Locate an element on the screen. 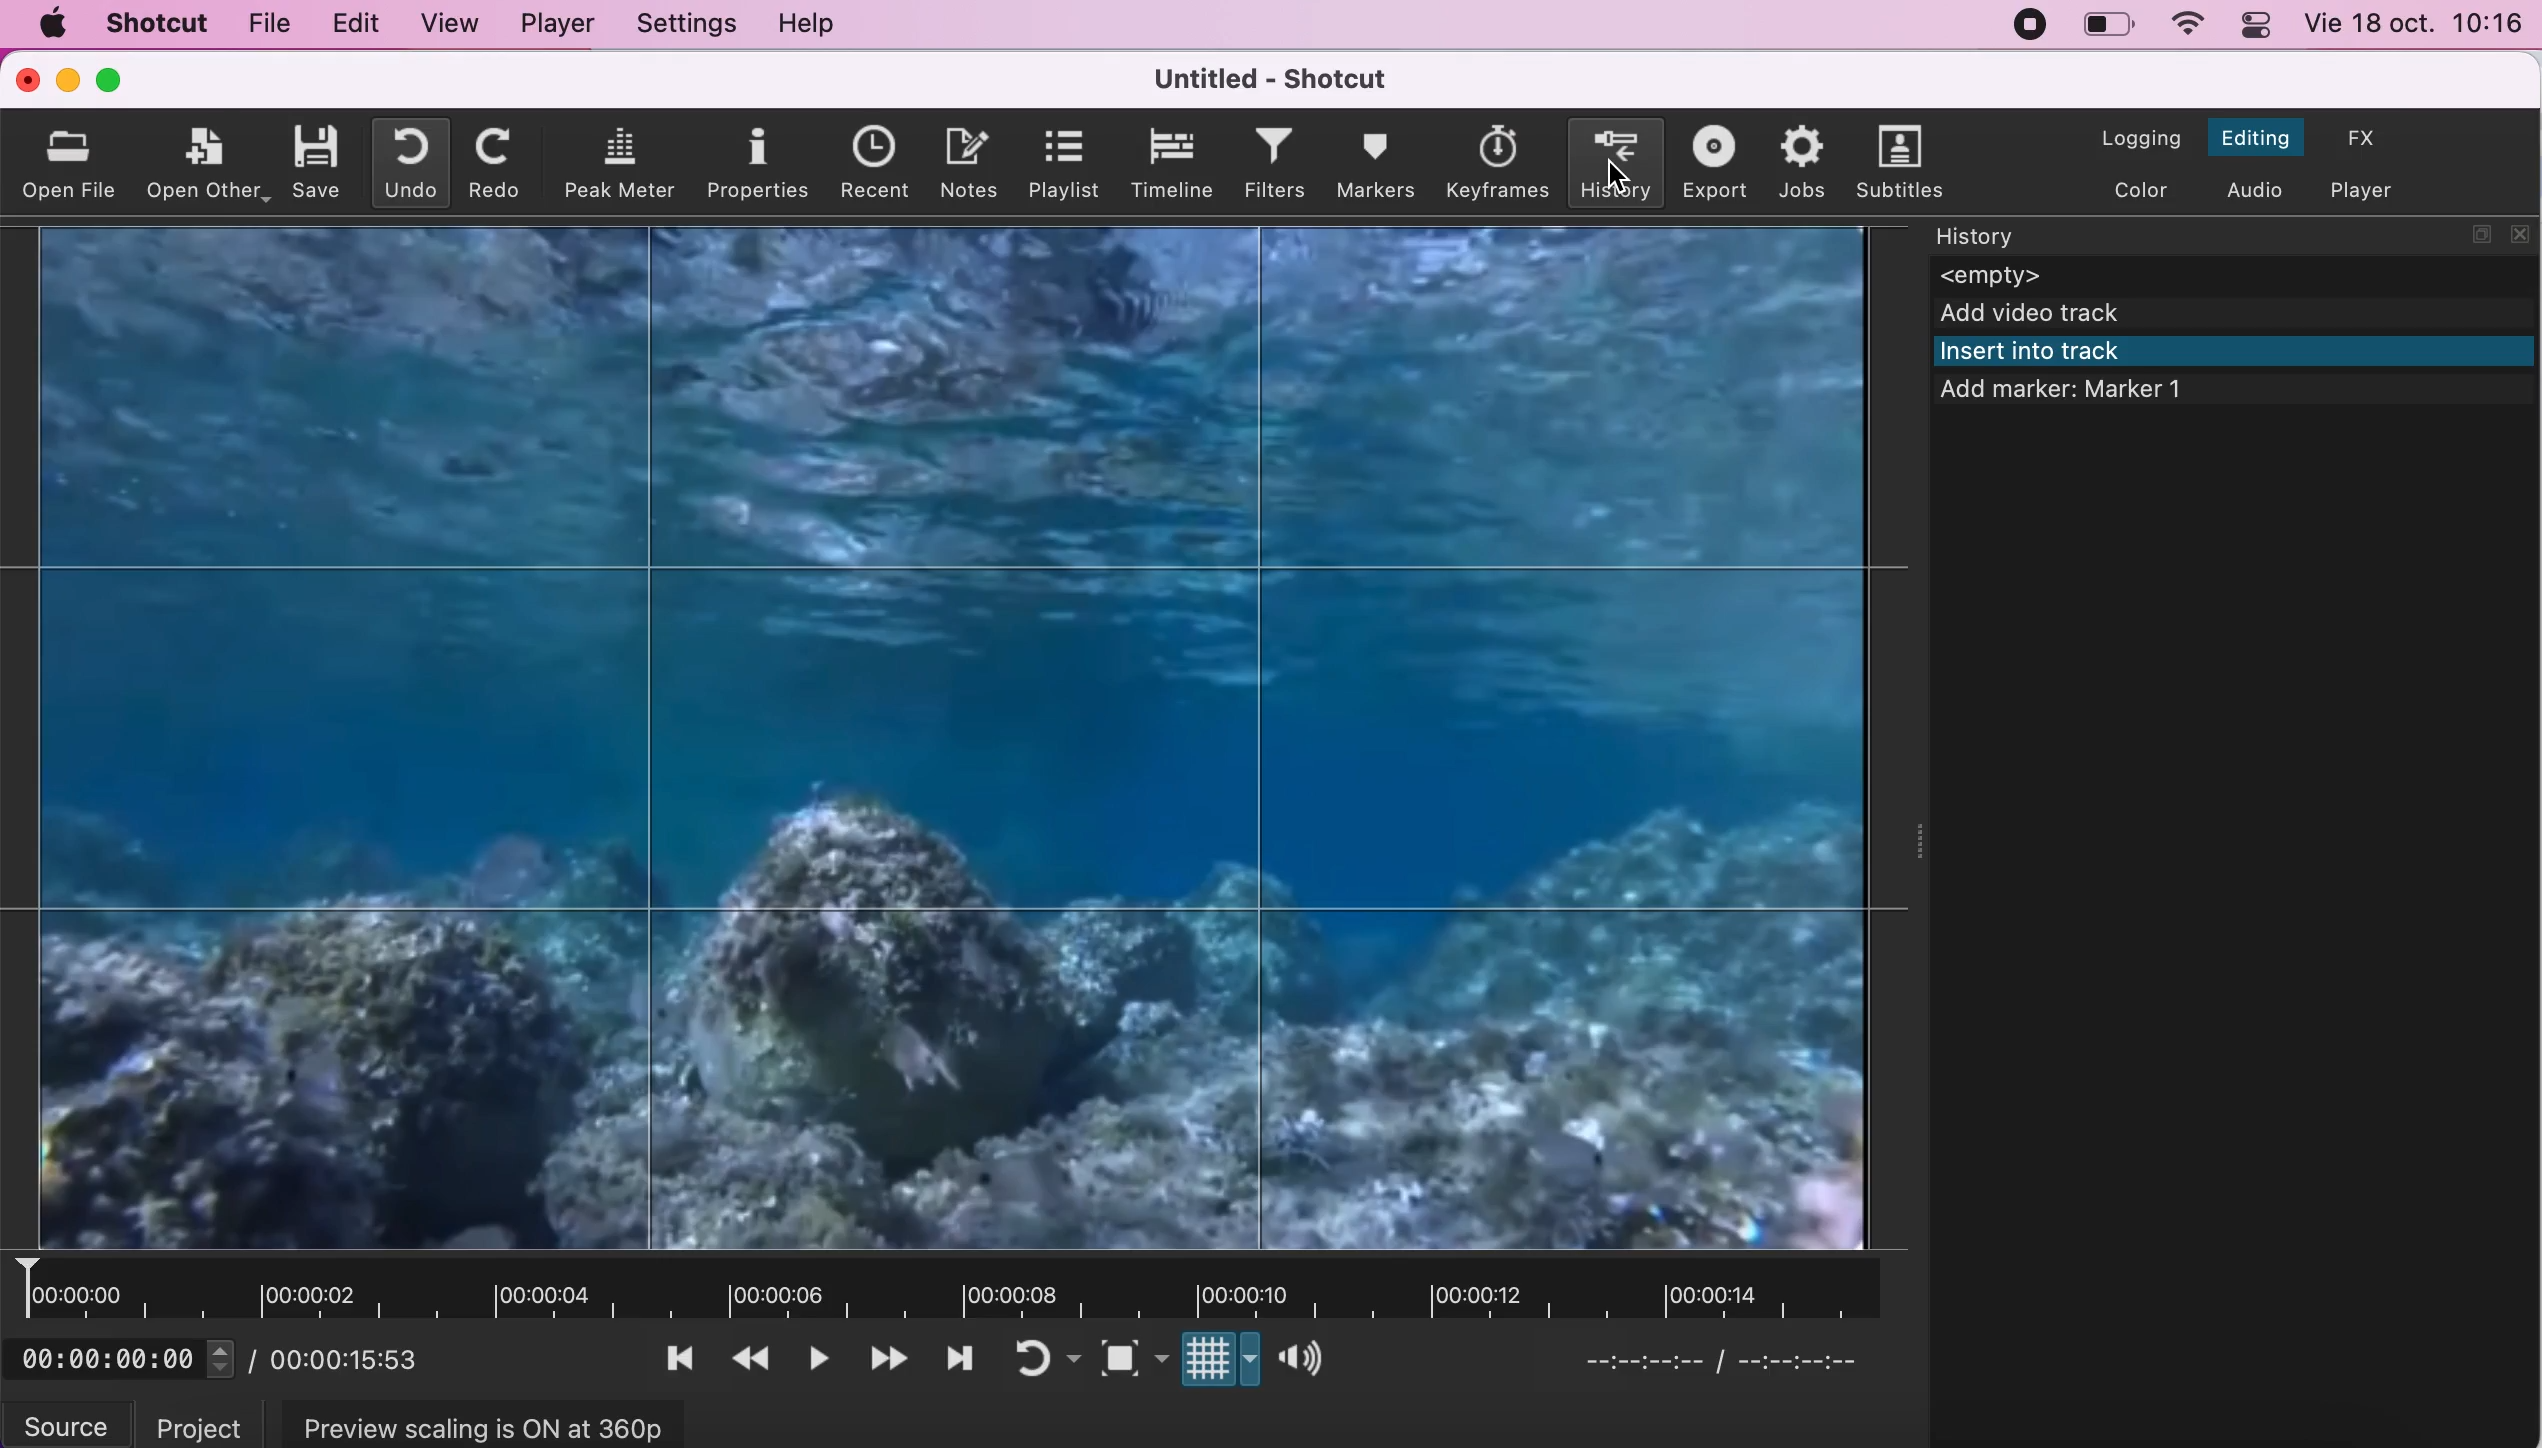 Image resolution: width=2542 pixels, height=1448 pixels. peak meter is located at coordinates (621, 163).